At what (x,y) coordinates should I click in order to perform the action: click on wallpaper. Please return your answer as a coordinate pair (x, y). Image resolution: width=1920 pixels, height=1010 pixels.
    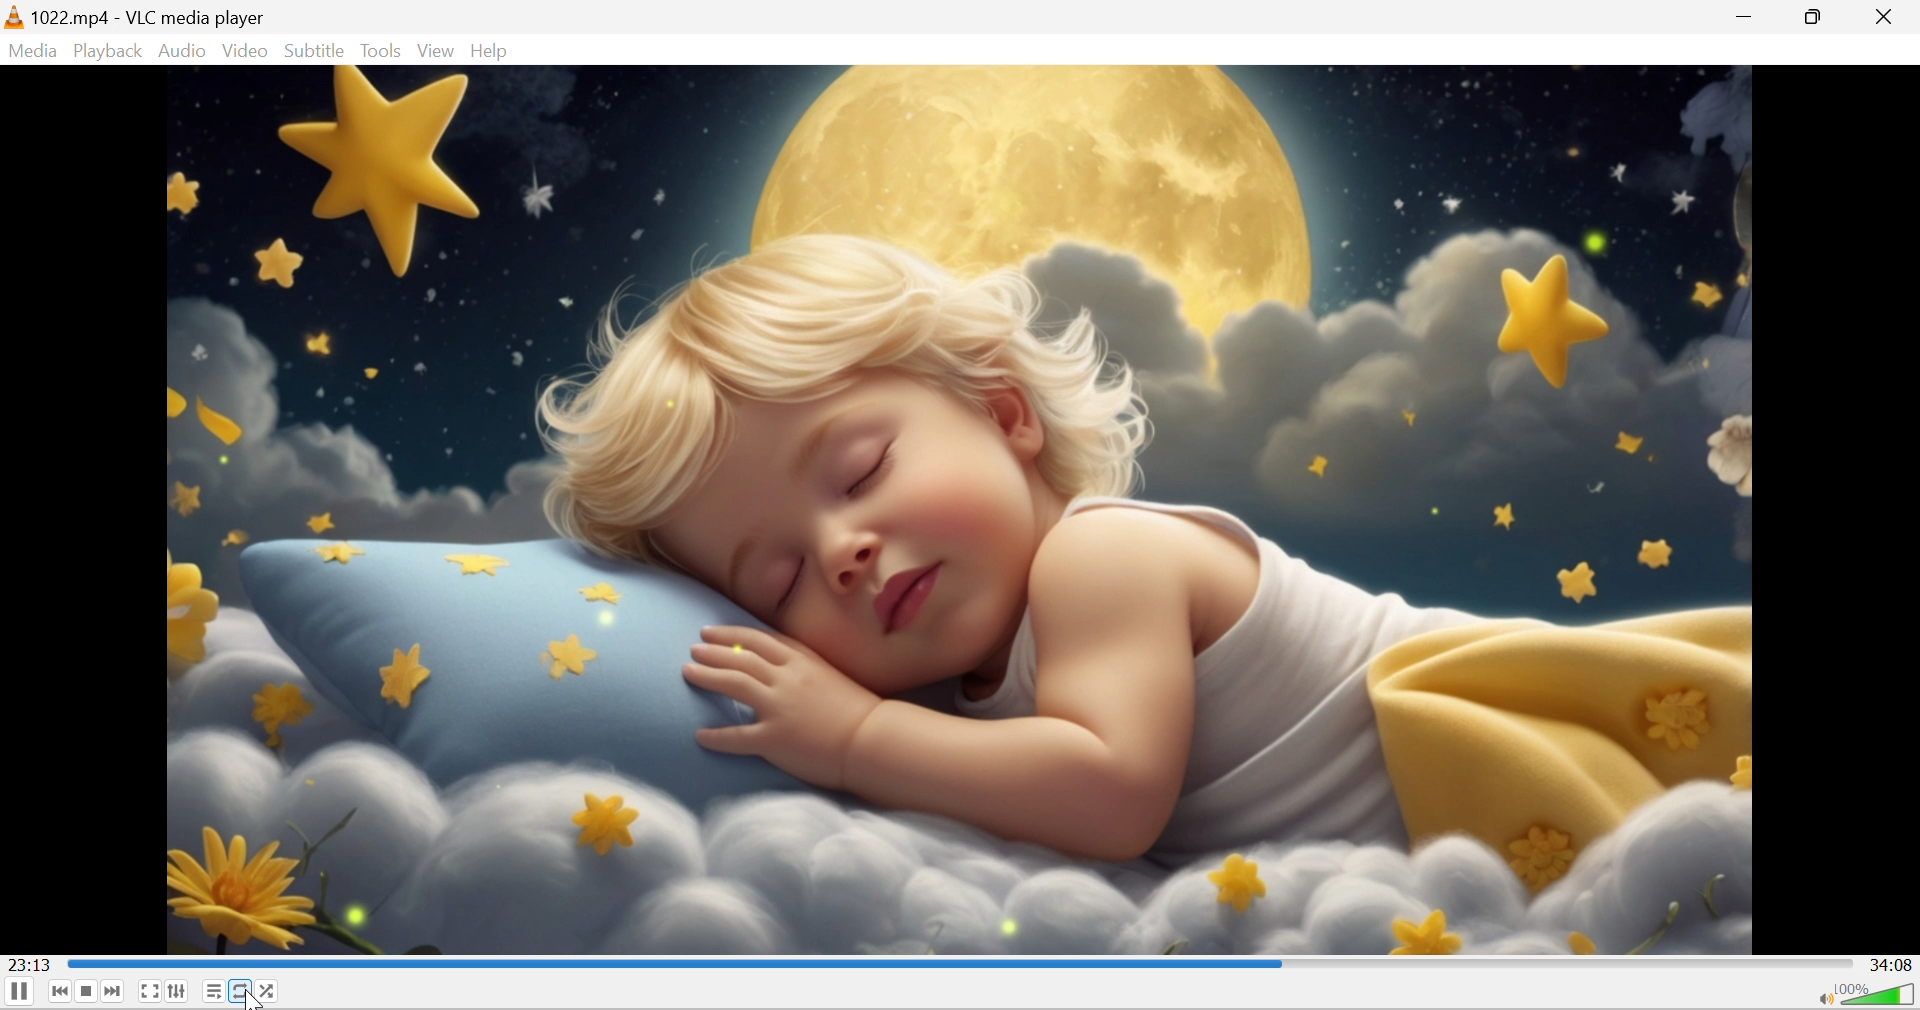
    Looking at the image, I should click on (958, 509).